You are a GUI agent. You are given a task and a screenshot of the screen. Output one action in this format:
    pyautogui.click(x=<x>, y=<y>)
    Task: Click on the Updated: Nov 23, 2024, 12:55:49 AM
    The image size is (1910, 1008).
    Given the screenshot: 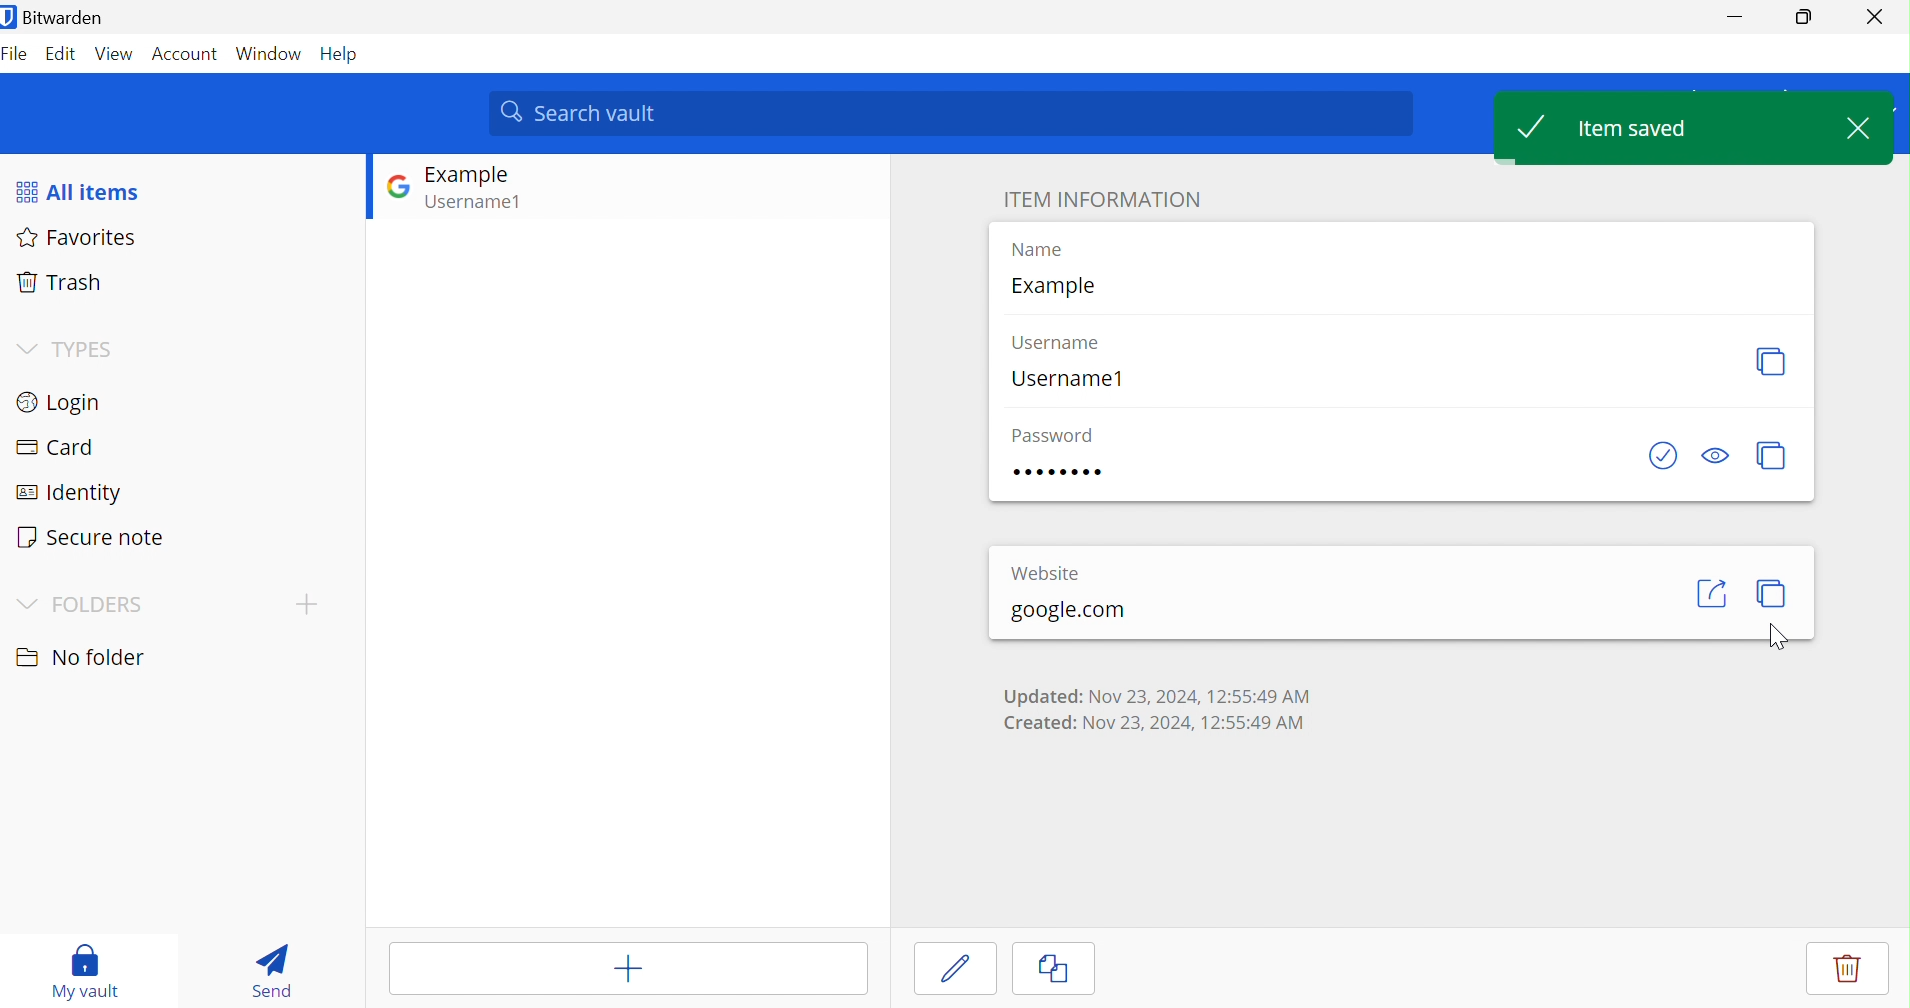 What is the action you would take?
    pyautogui.click(x=1155, y=694)
    